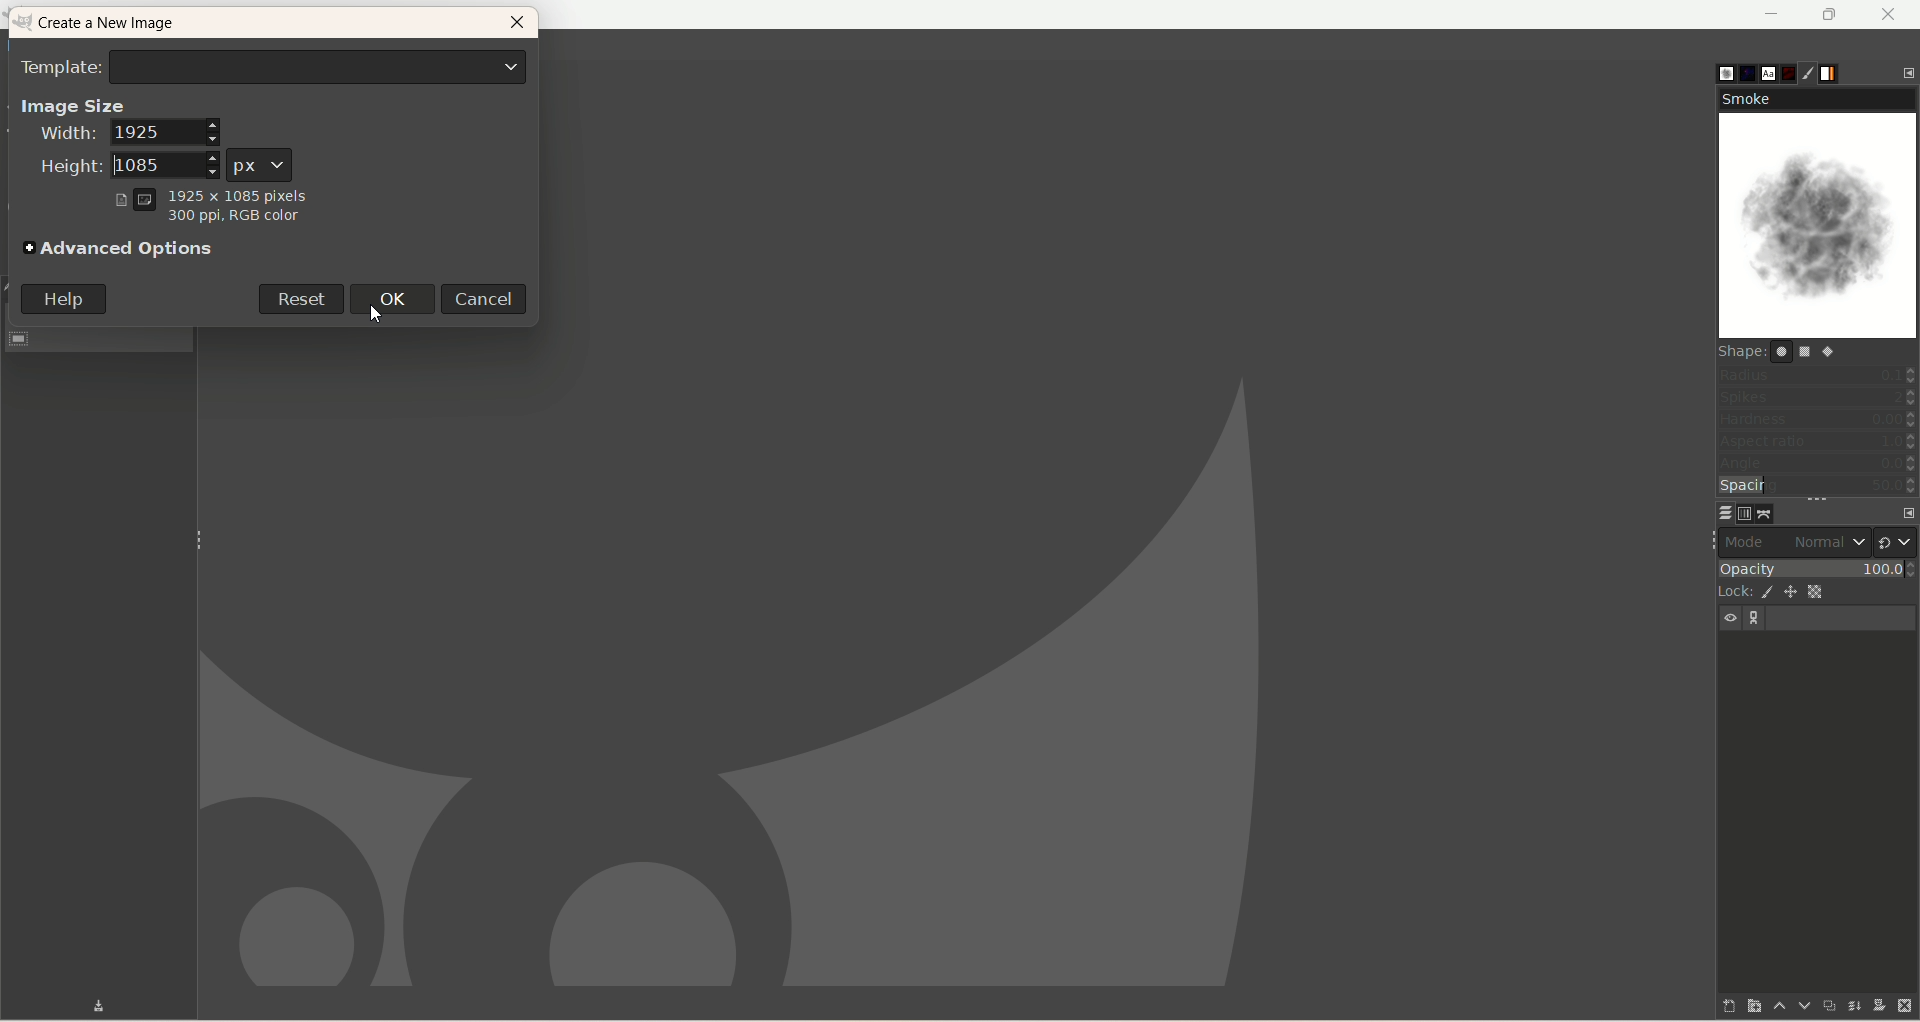  Describe the element at coordinates (1817, 400) in the screenshot. I see `spikes` at that location.